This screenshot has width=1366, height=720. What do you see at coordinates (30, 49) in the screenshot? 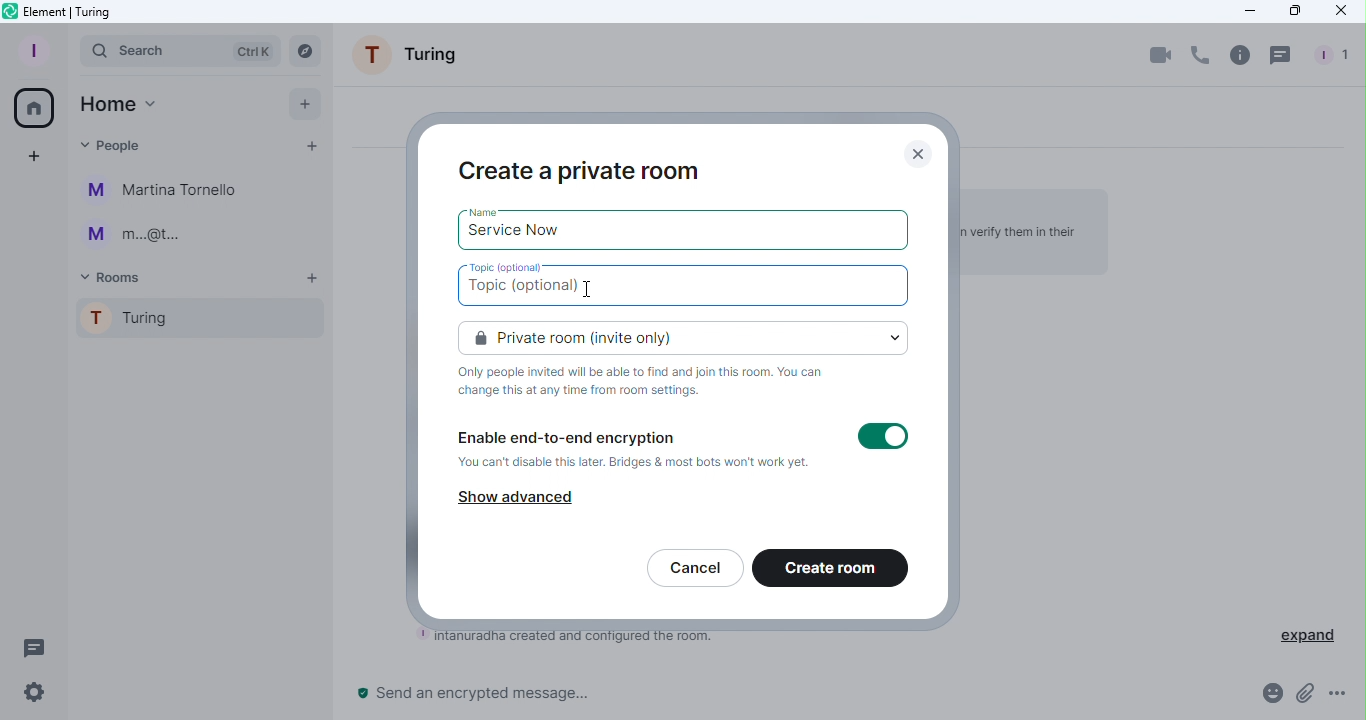
I see `Profile` at bounding box center [30, 49].